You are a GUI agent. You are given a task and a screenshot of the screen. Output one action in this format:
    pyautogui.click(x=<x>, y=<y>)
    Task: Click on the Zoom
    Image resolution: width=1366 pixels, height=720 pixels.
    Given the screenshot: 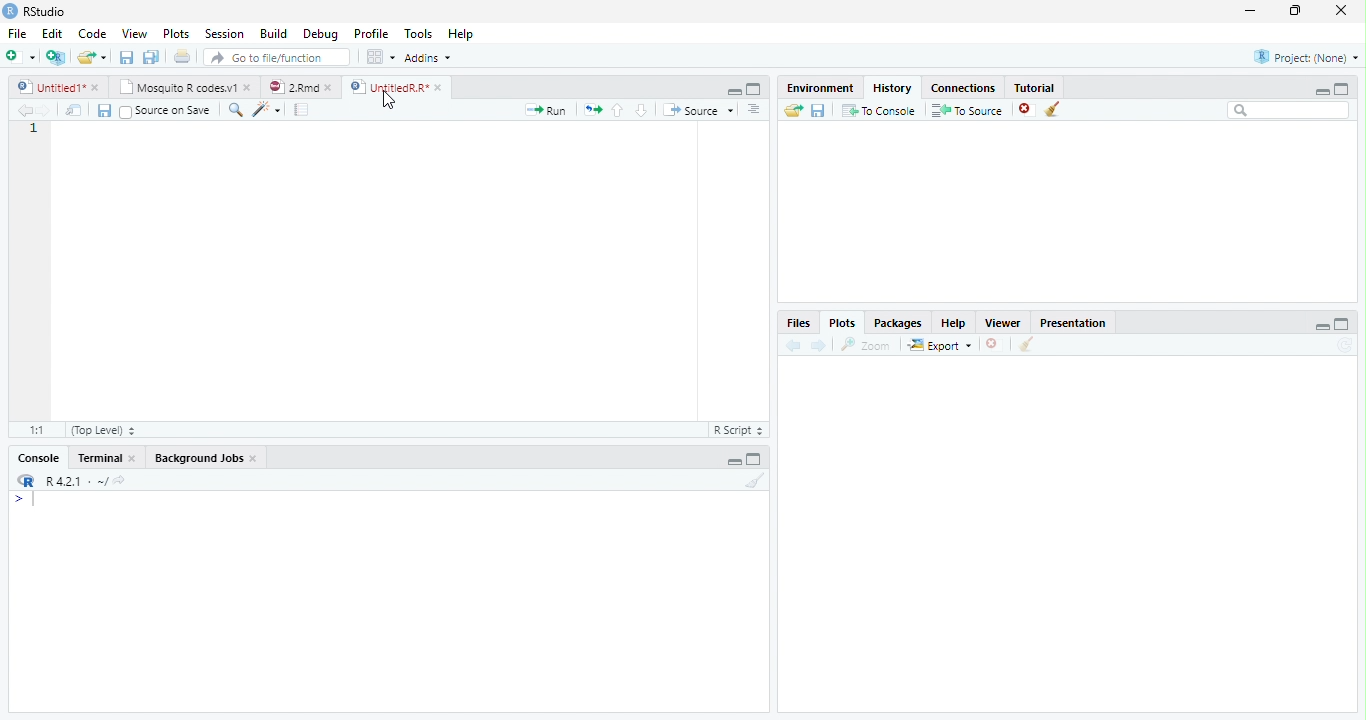 What is the action you would take?
    pyautogui.click(x=866, y=345)
    